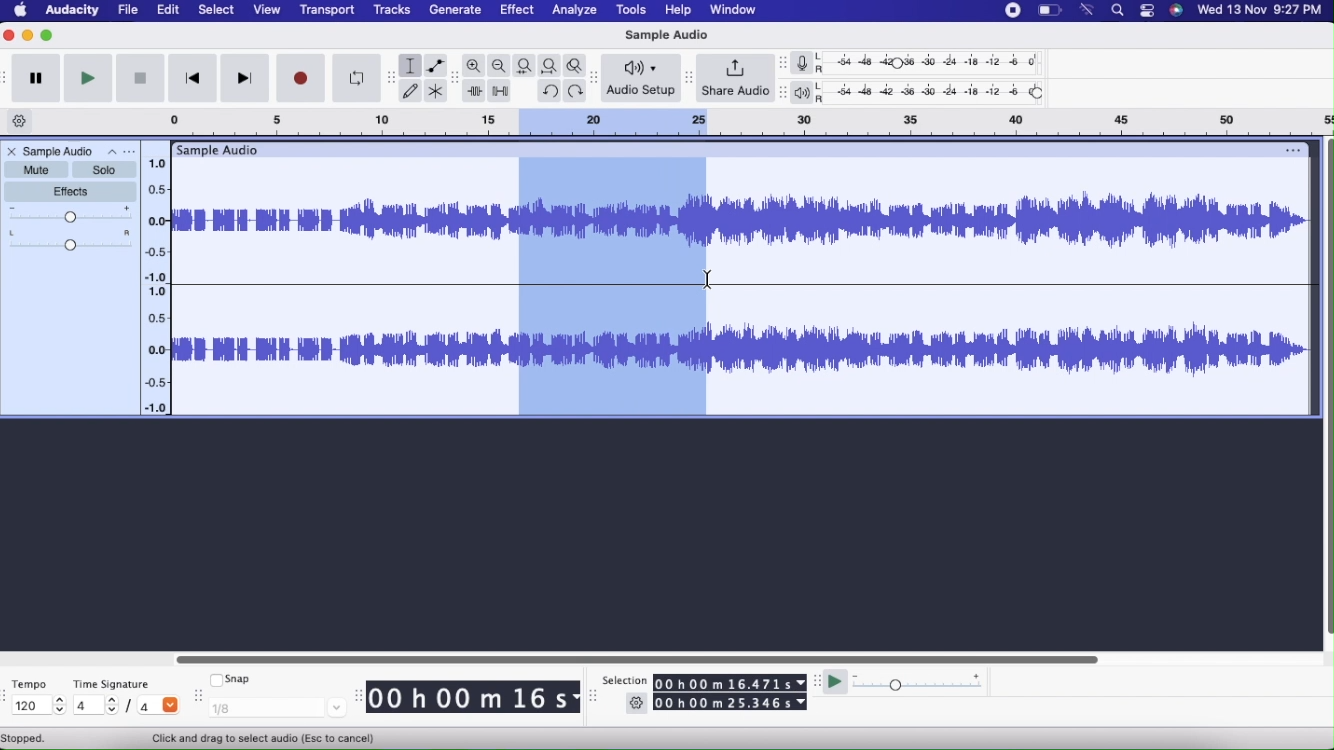 The image size is (1334, 750). Describe the element at coordinates (302, 78) in the screenshot. I see `Record` at that location.